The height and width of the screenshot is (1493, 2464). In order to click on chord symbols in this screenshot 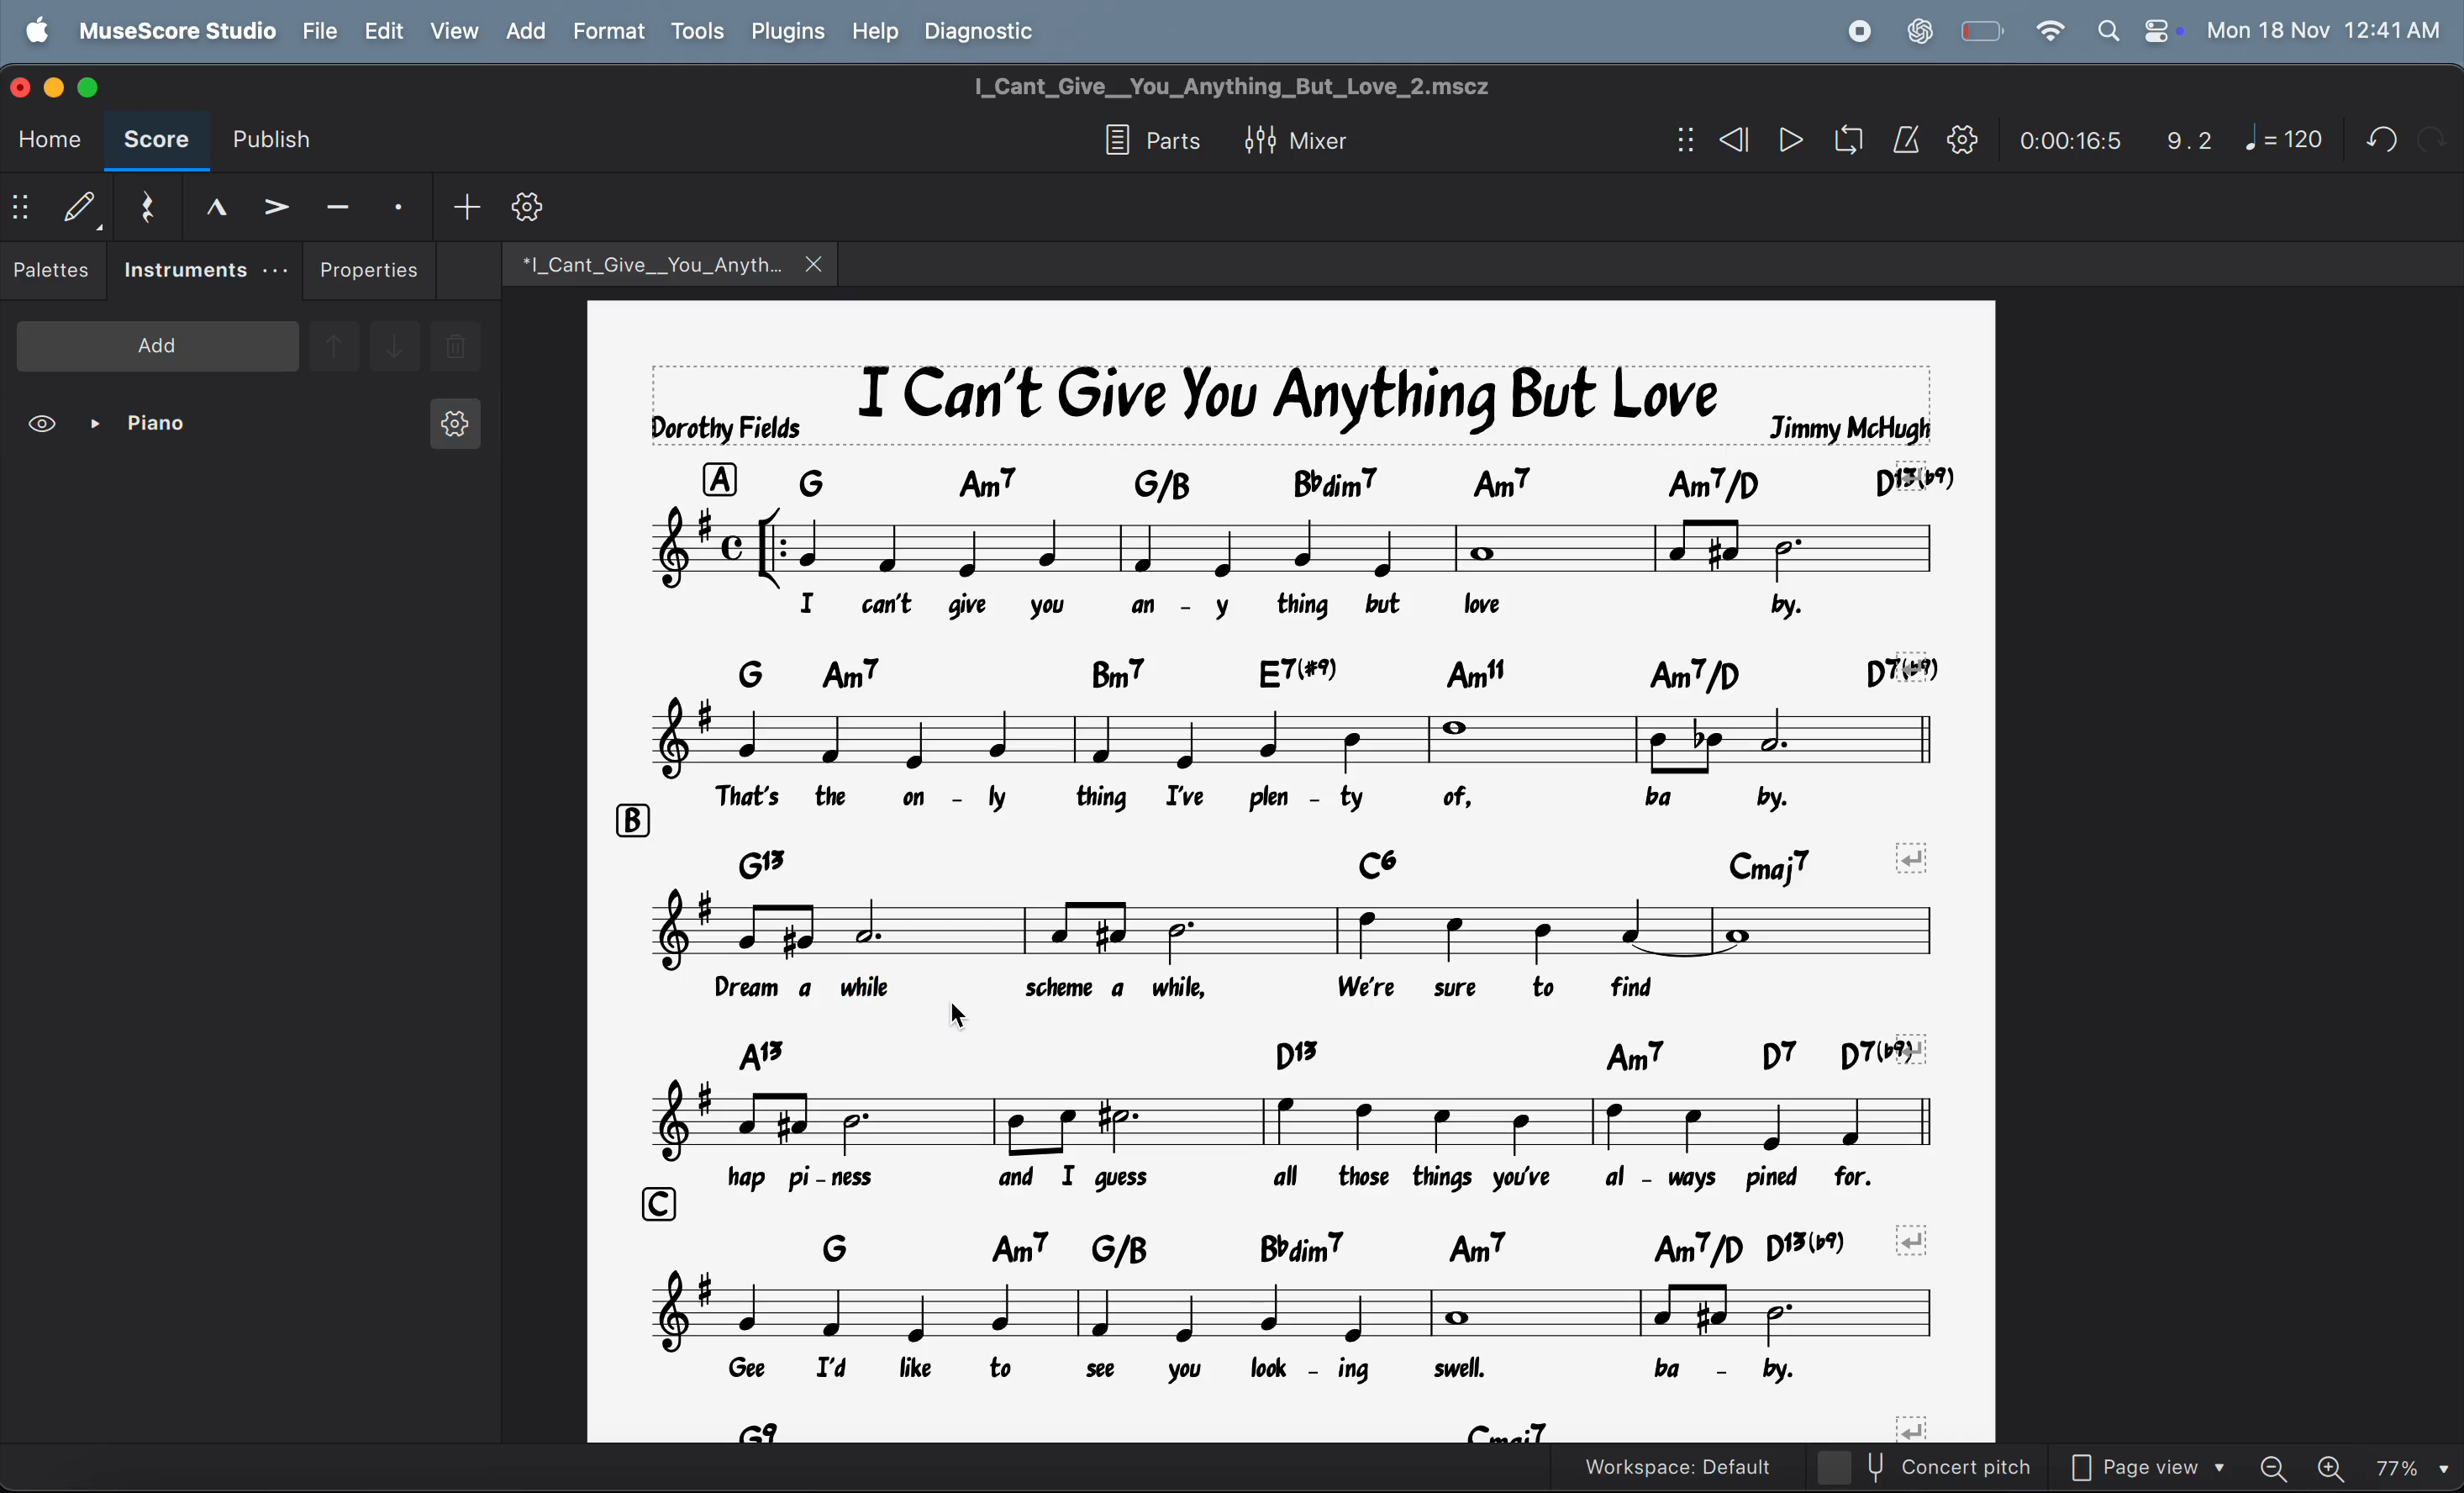, I will do `click(1328, 862)`.